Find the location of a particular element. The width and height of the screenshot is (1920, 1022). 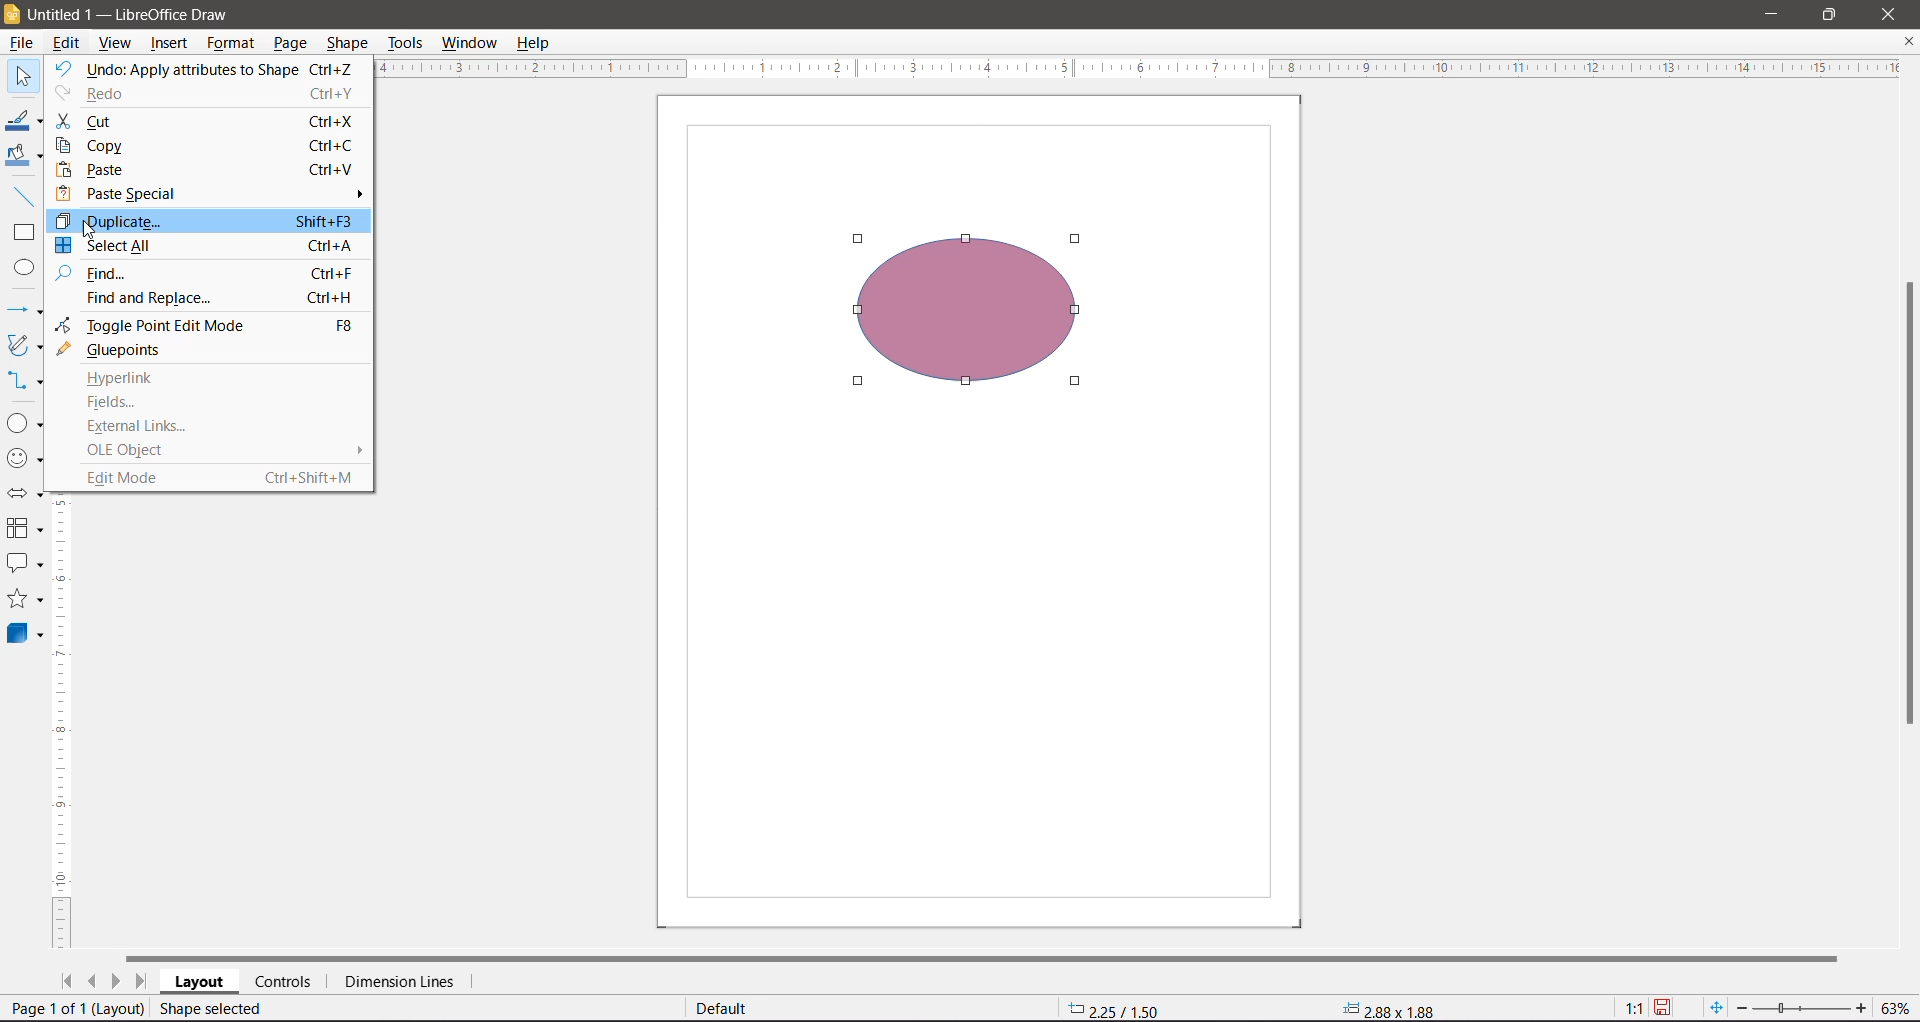

Basic Shapes is located at coordinates (25, 423).